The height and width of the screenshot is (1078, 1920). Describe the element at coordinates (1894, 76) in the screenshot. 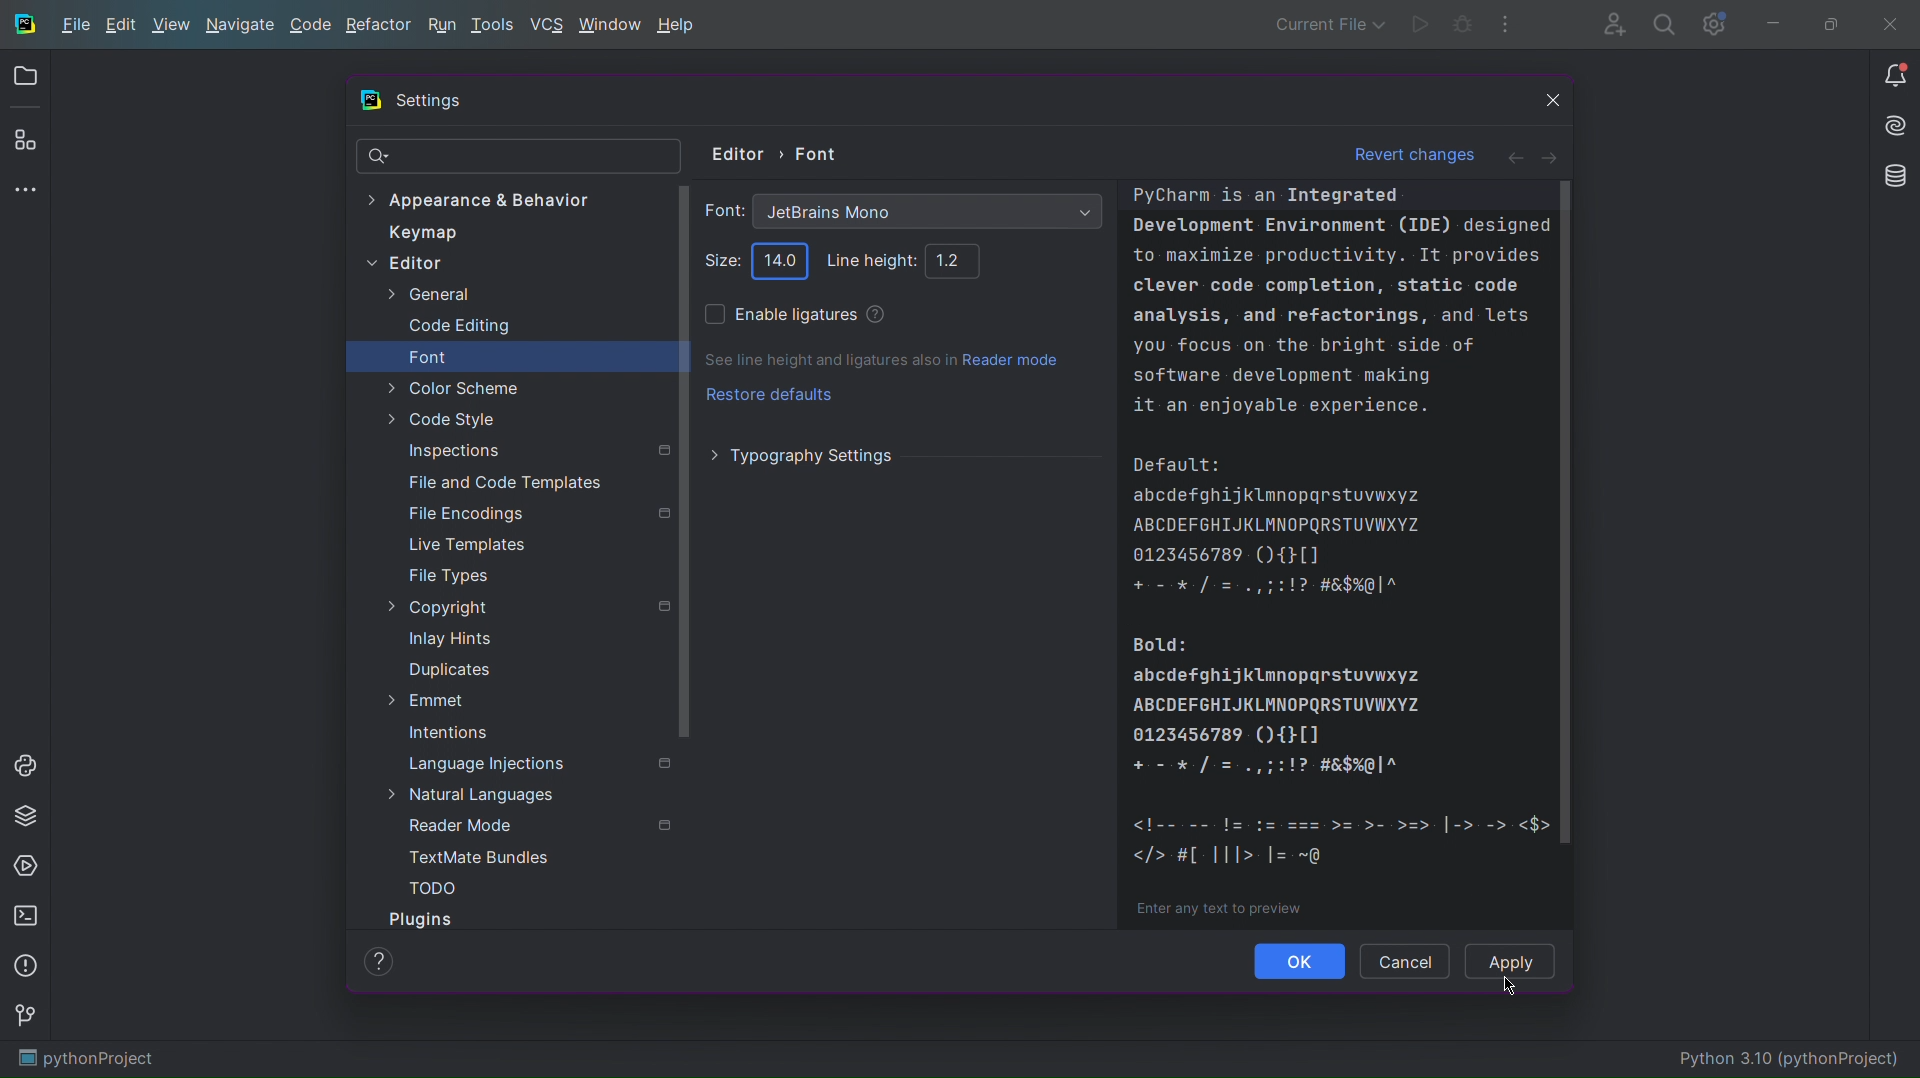

I see `Notifications` at that location.